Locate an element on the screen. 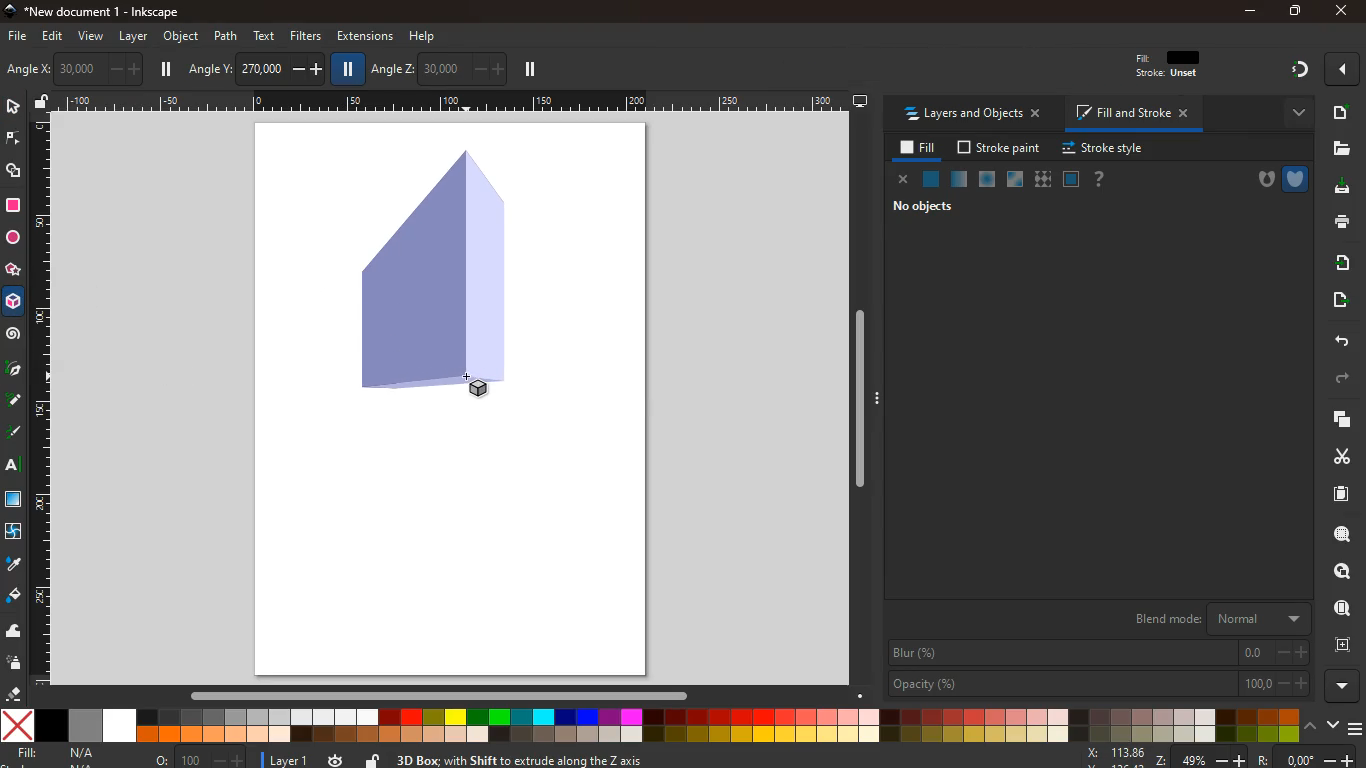  text is located at coordinates (10, 466).